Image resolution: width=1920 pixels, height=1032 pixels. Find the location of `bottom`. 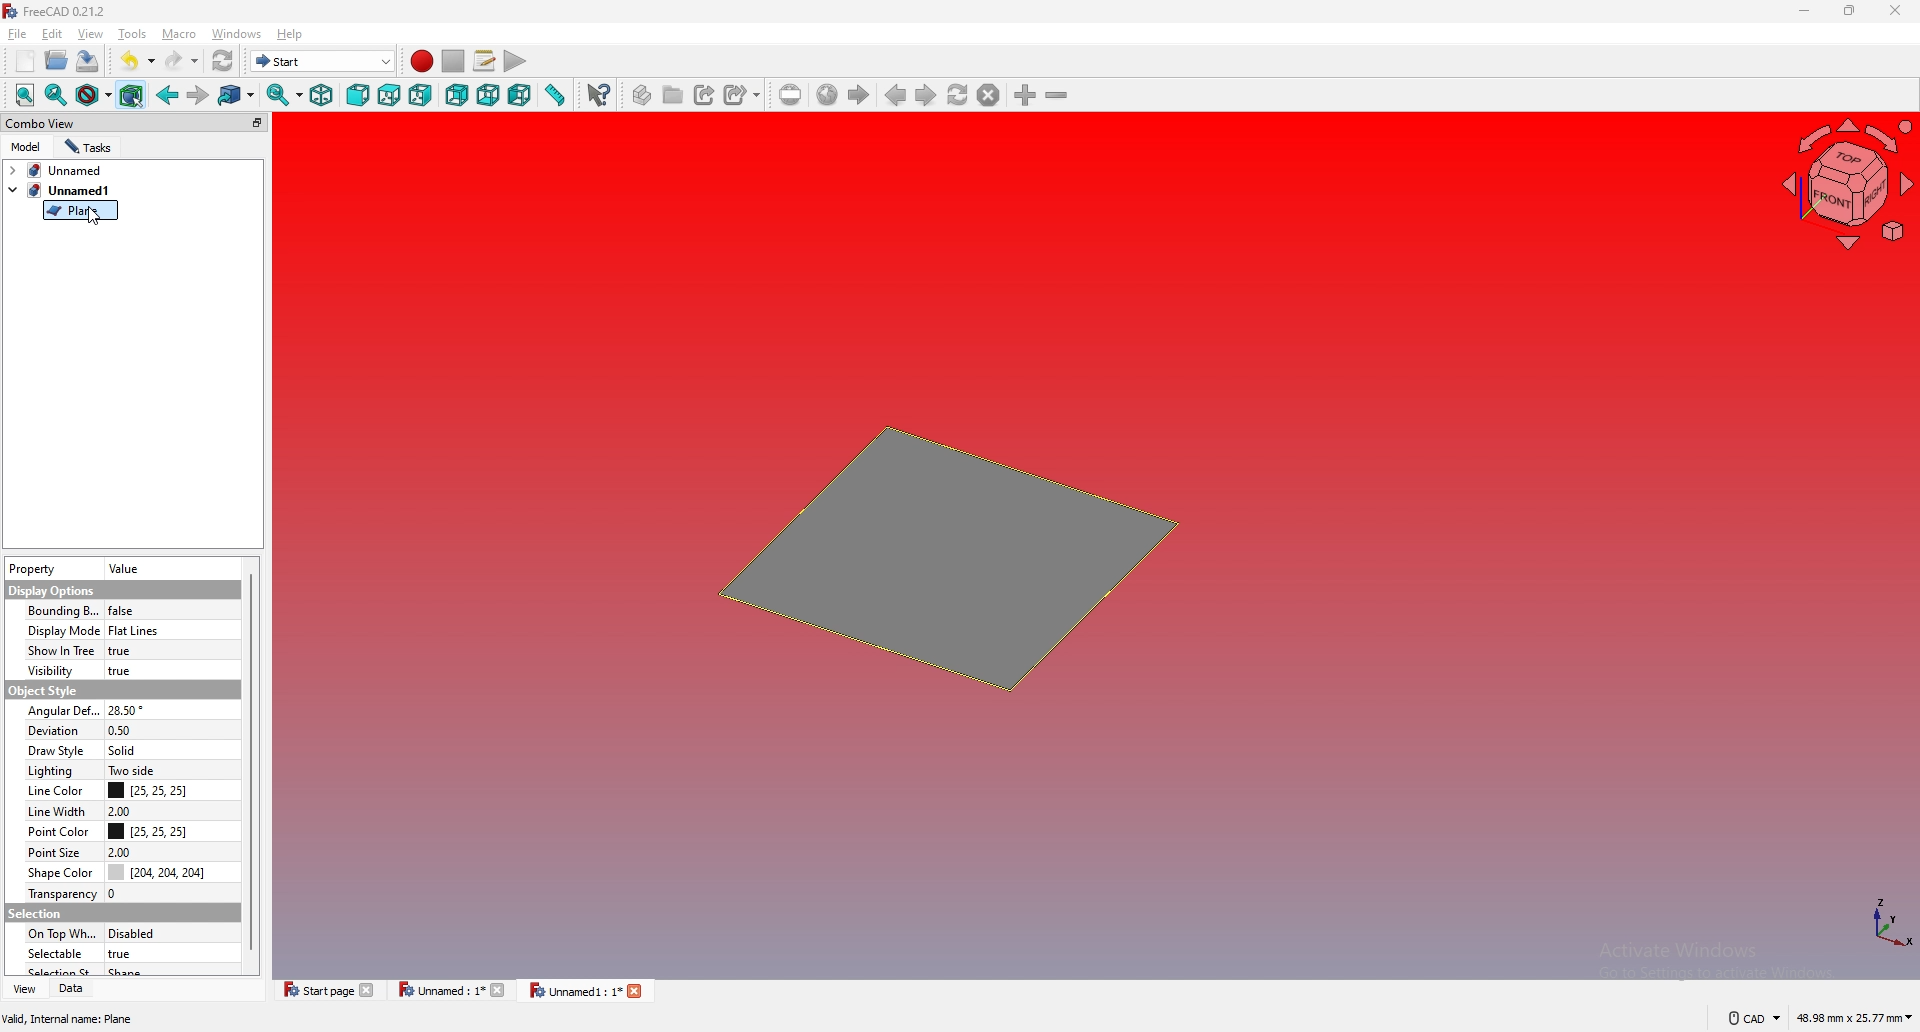

bottom is located at coordinates (488, 96).